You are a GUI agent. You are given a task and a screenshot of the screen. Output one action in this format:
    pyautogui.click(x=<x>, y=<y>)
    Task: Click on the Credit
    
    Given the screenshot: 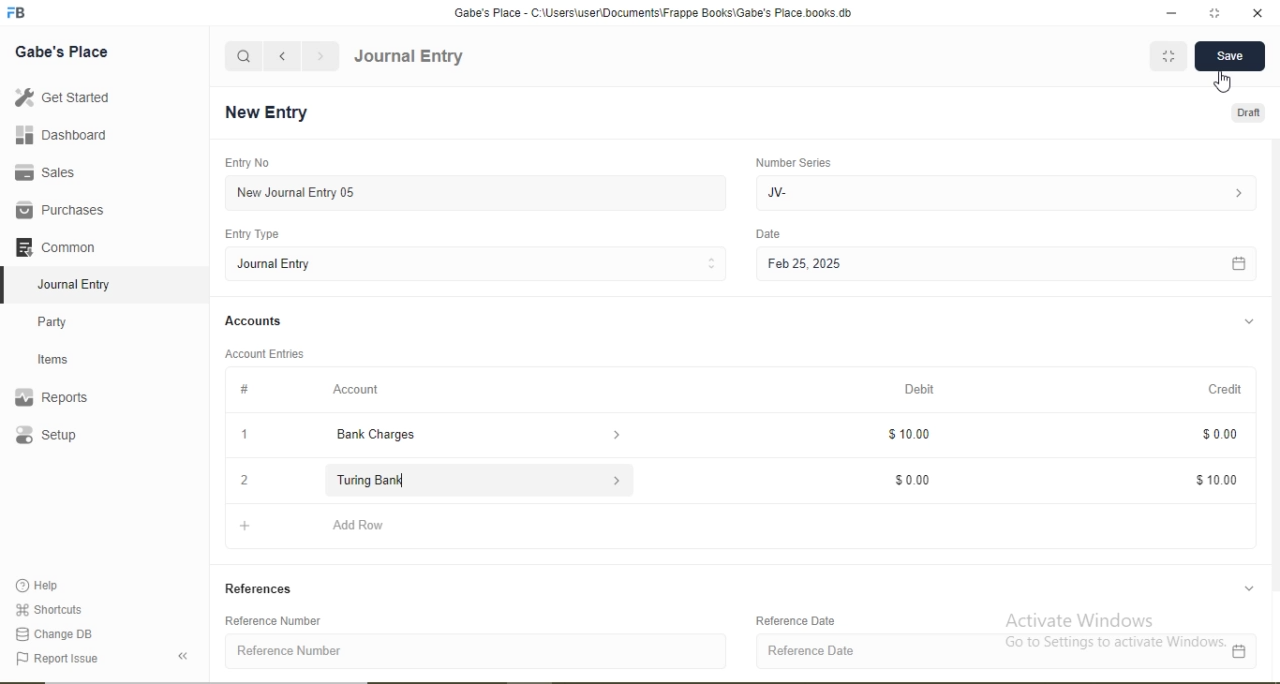 What is the action you would take?
    pyautogui.click(x=1219, y=388)
    